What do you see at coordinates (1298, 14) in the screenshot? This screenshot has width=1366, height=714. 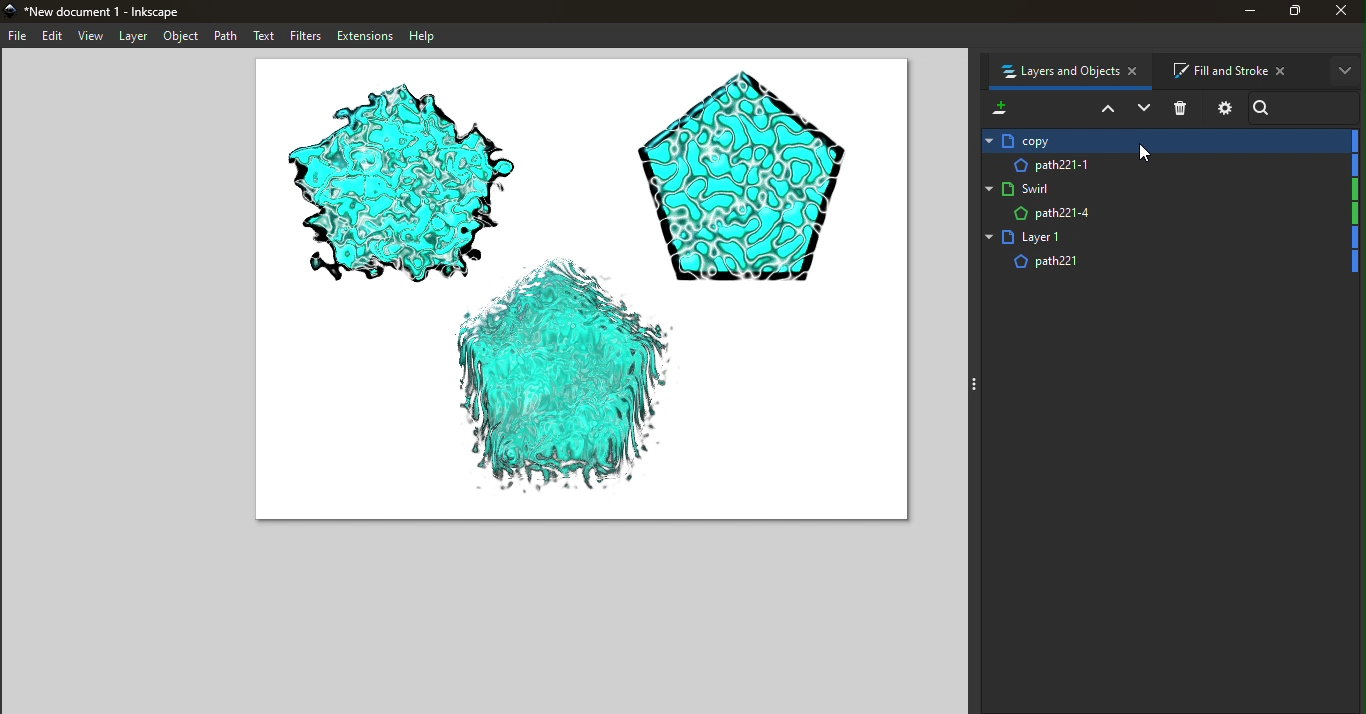 I see `Maximize` at bounding box center [1298, 14].